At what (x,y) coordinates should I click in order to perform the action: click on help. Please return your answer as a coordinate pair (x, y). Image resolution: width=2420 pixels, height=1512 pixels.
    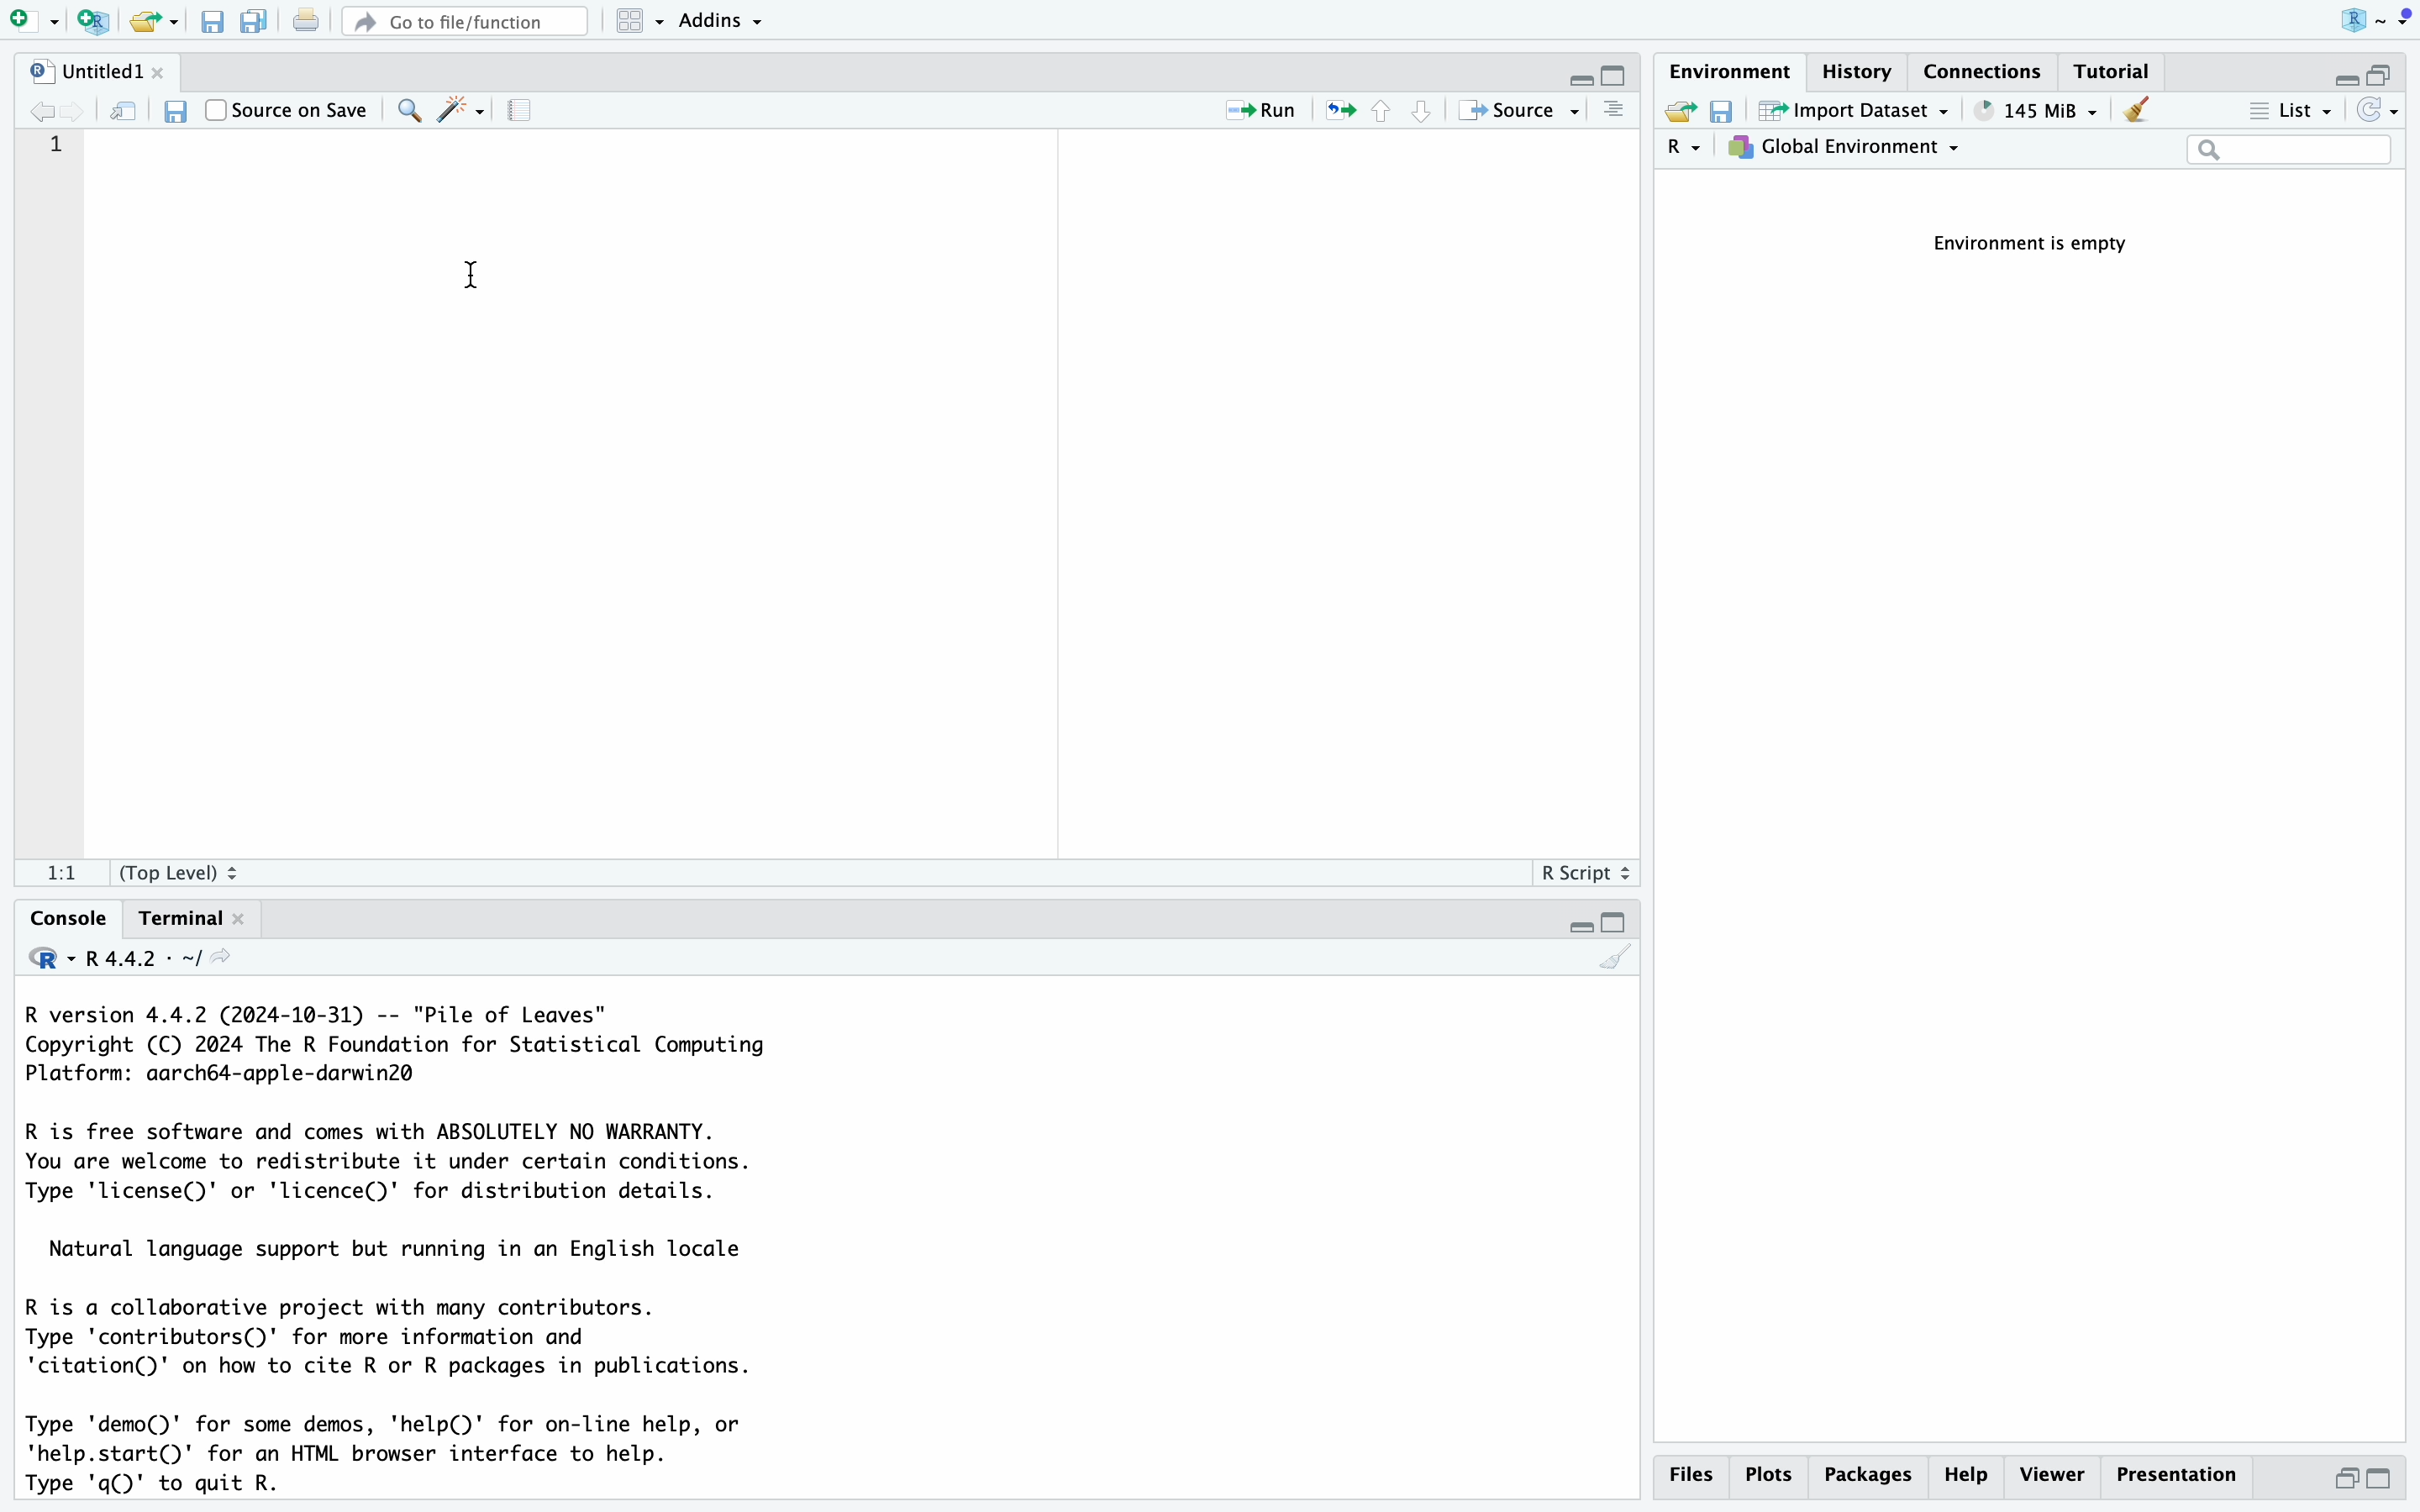
    Looking at the image, I should click on (1965, 1477).